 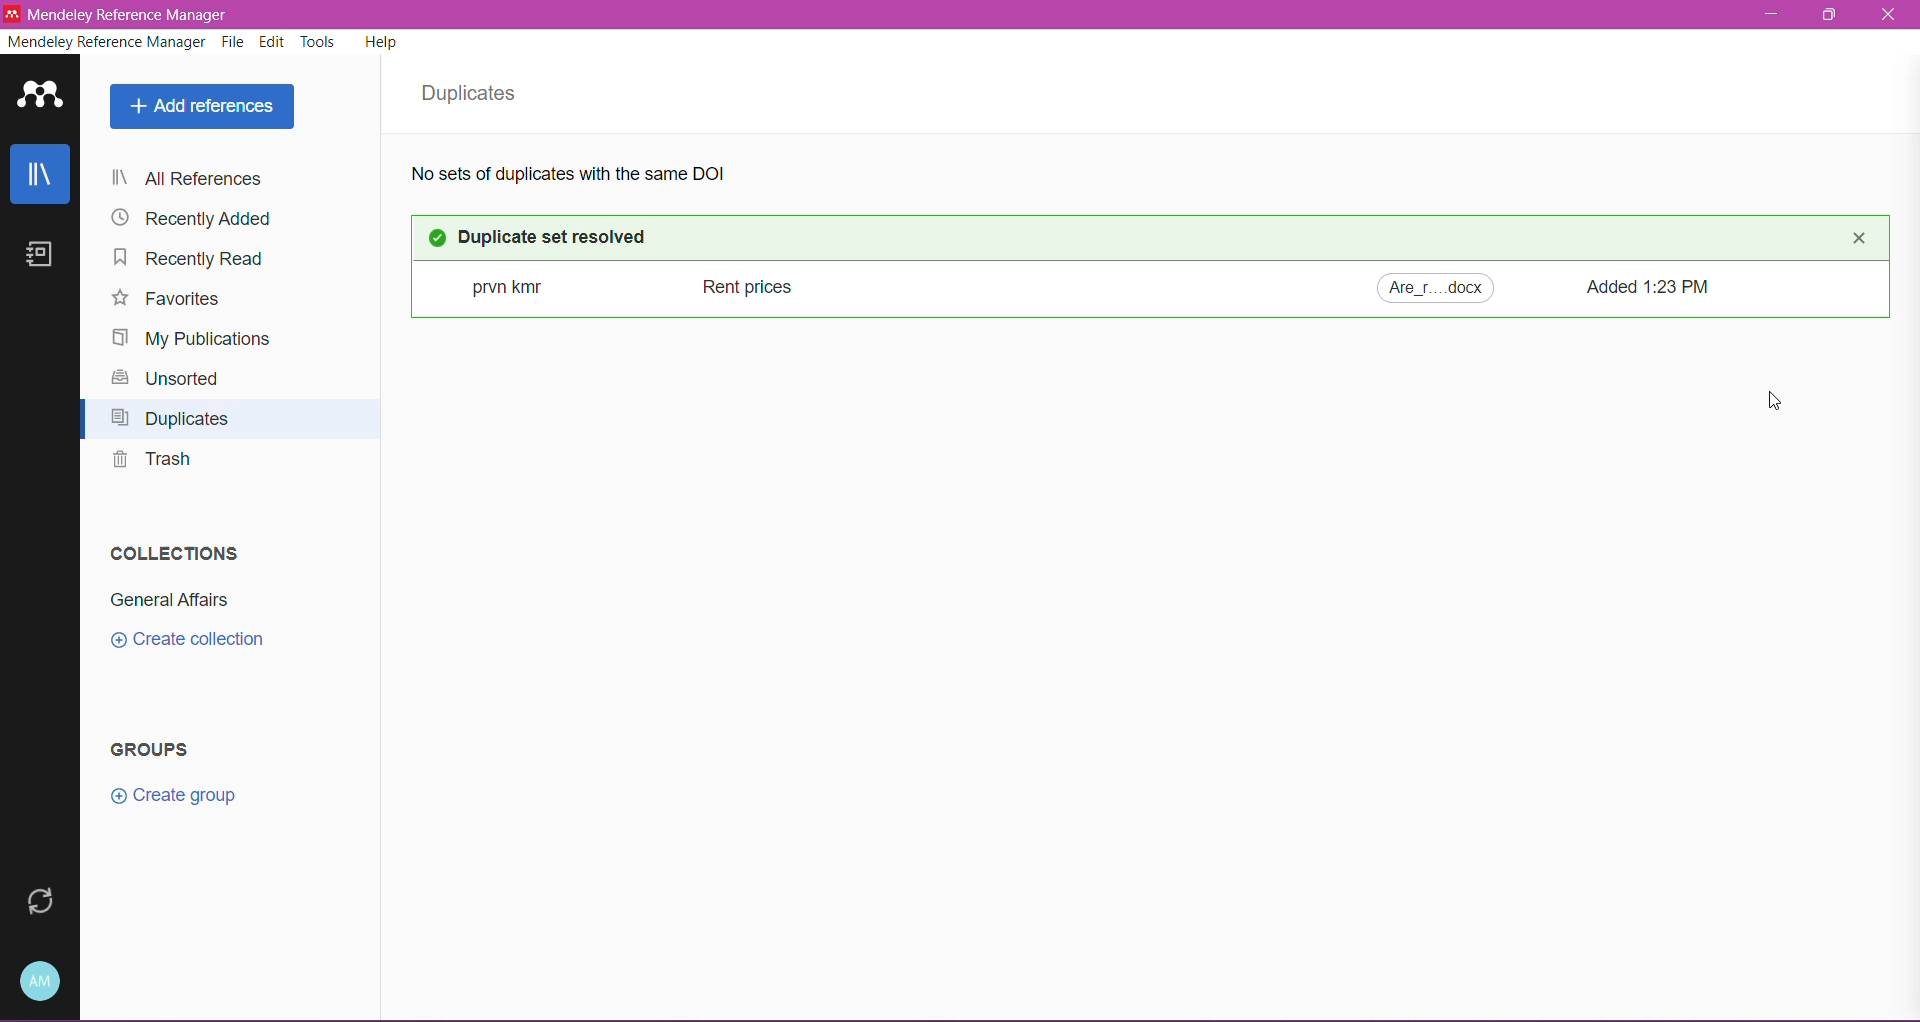 What do you see at coordinates (37, 902) in the screenshot?
I see `Last Sync` at bounding box center [37, 902].